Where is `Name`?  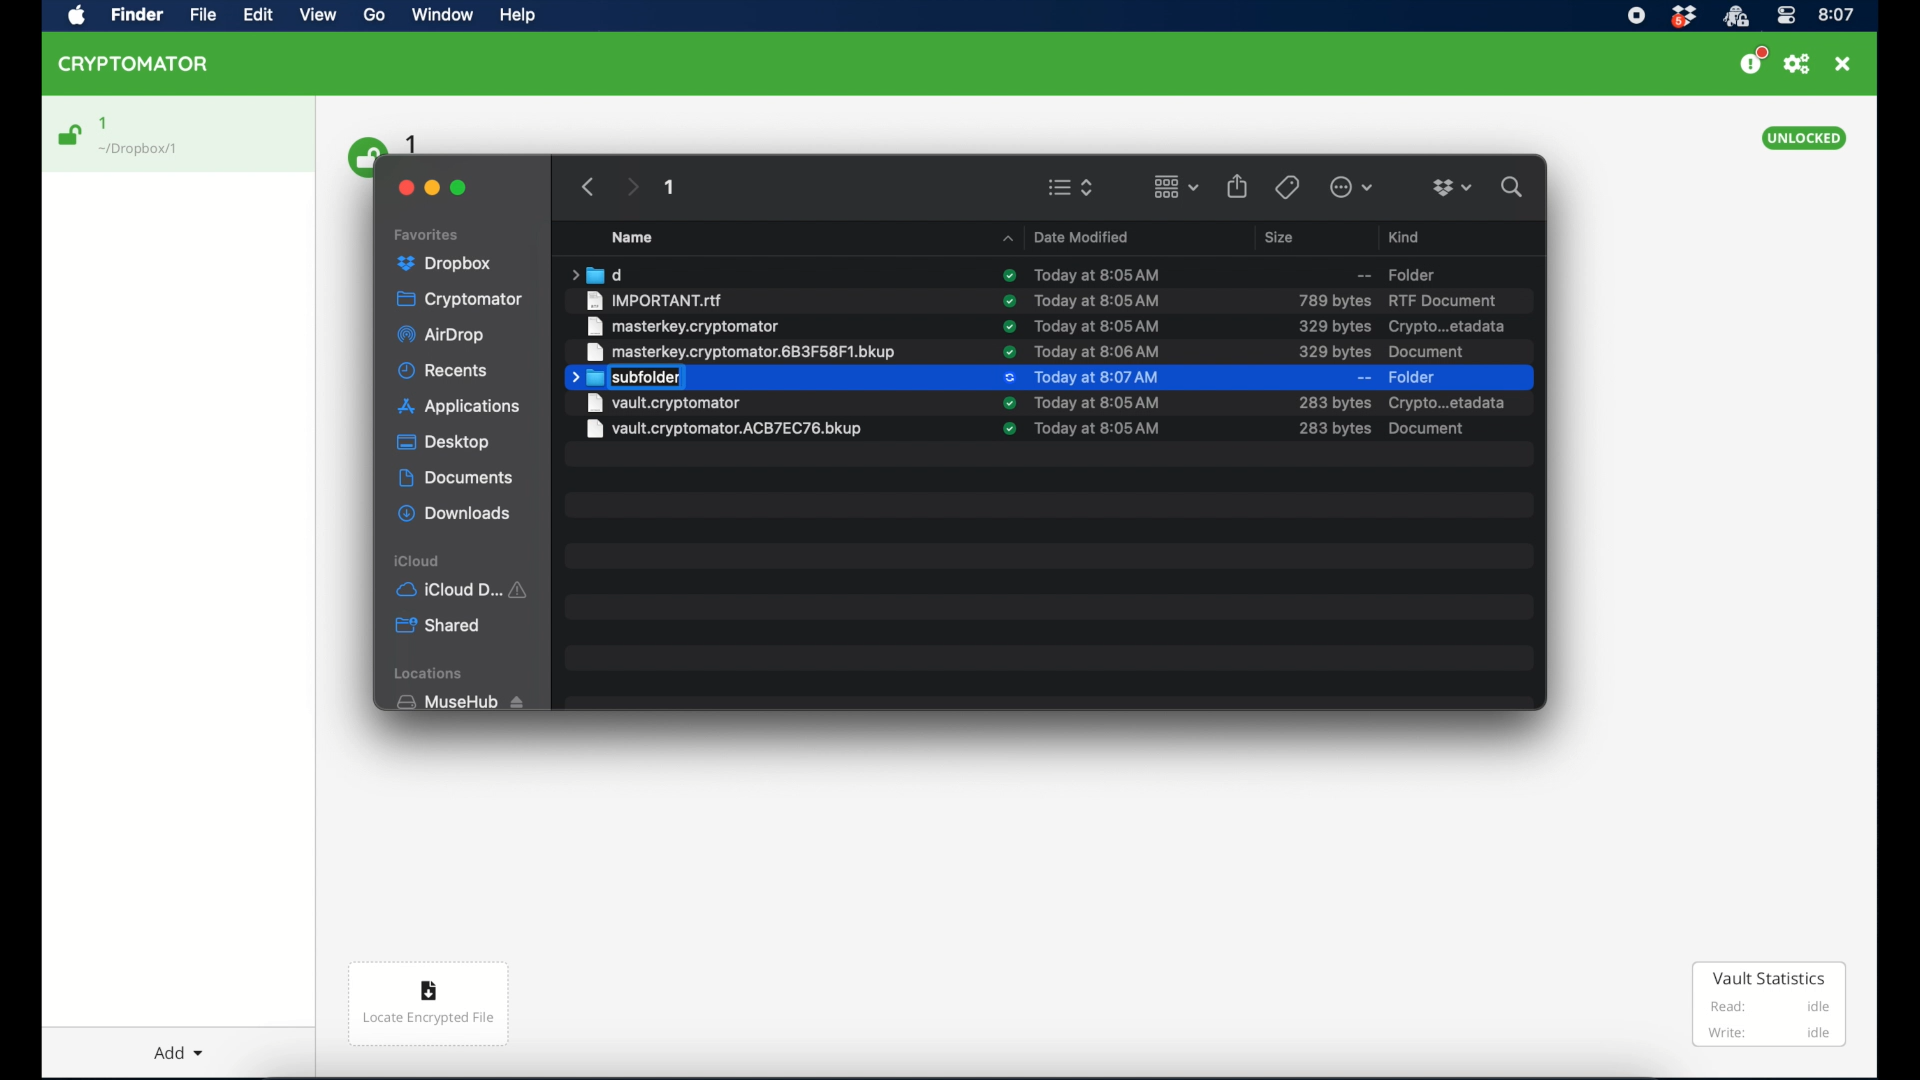
Name is located at coordinates (644, 237).